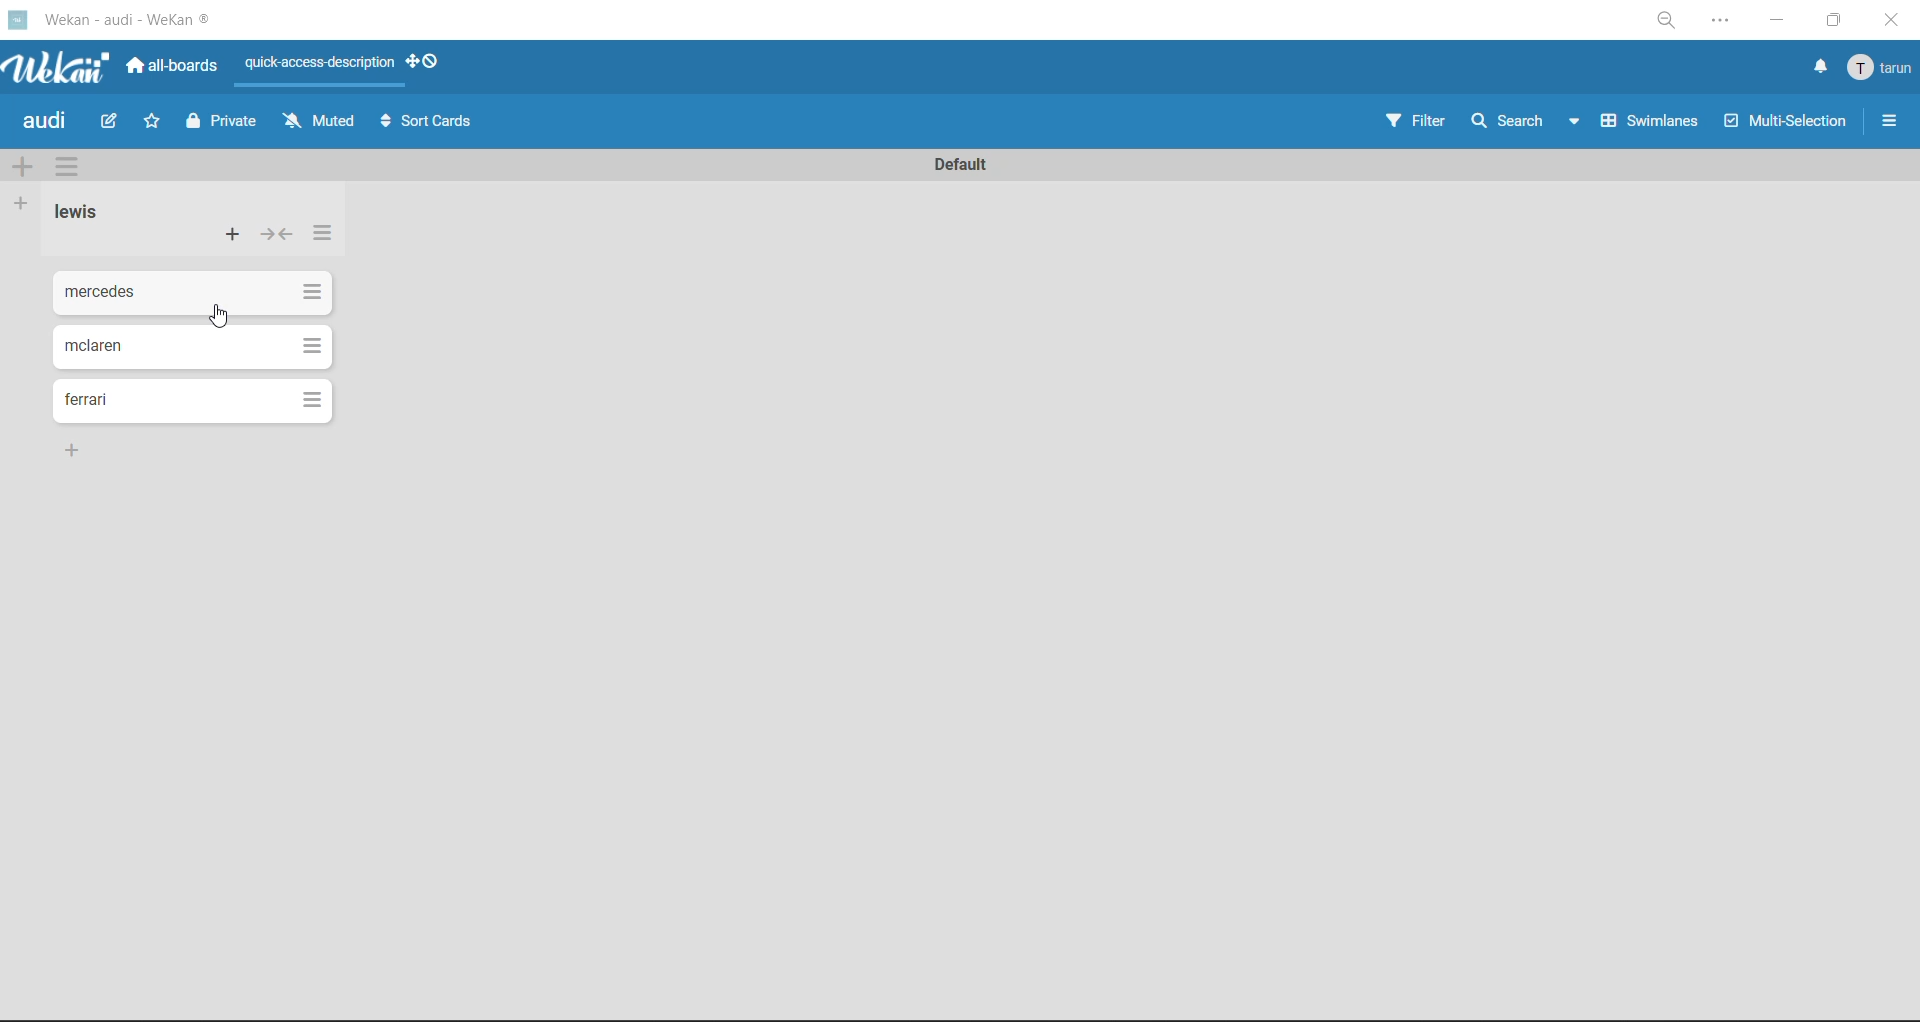 The image size is (1920, 1022). What do you see at coordinates (431, 61) in the screenshot?
I see `show desktop drag handles` at bounding box center [431, 61].